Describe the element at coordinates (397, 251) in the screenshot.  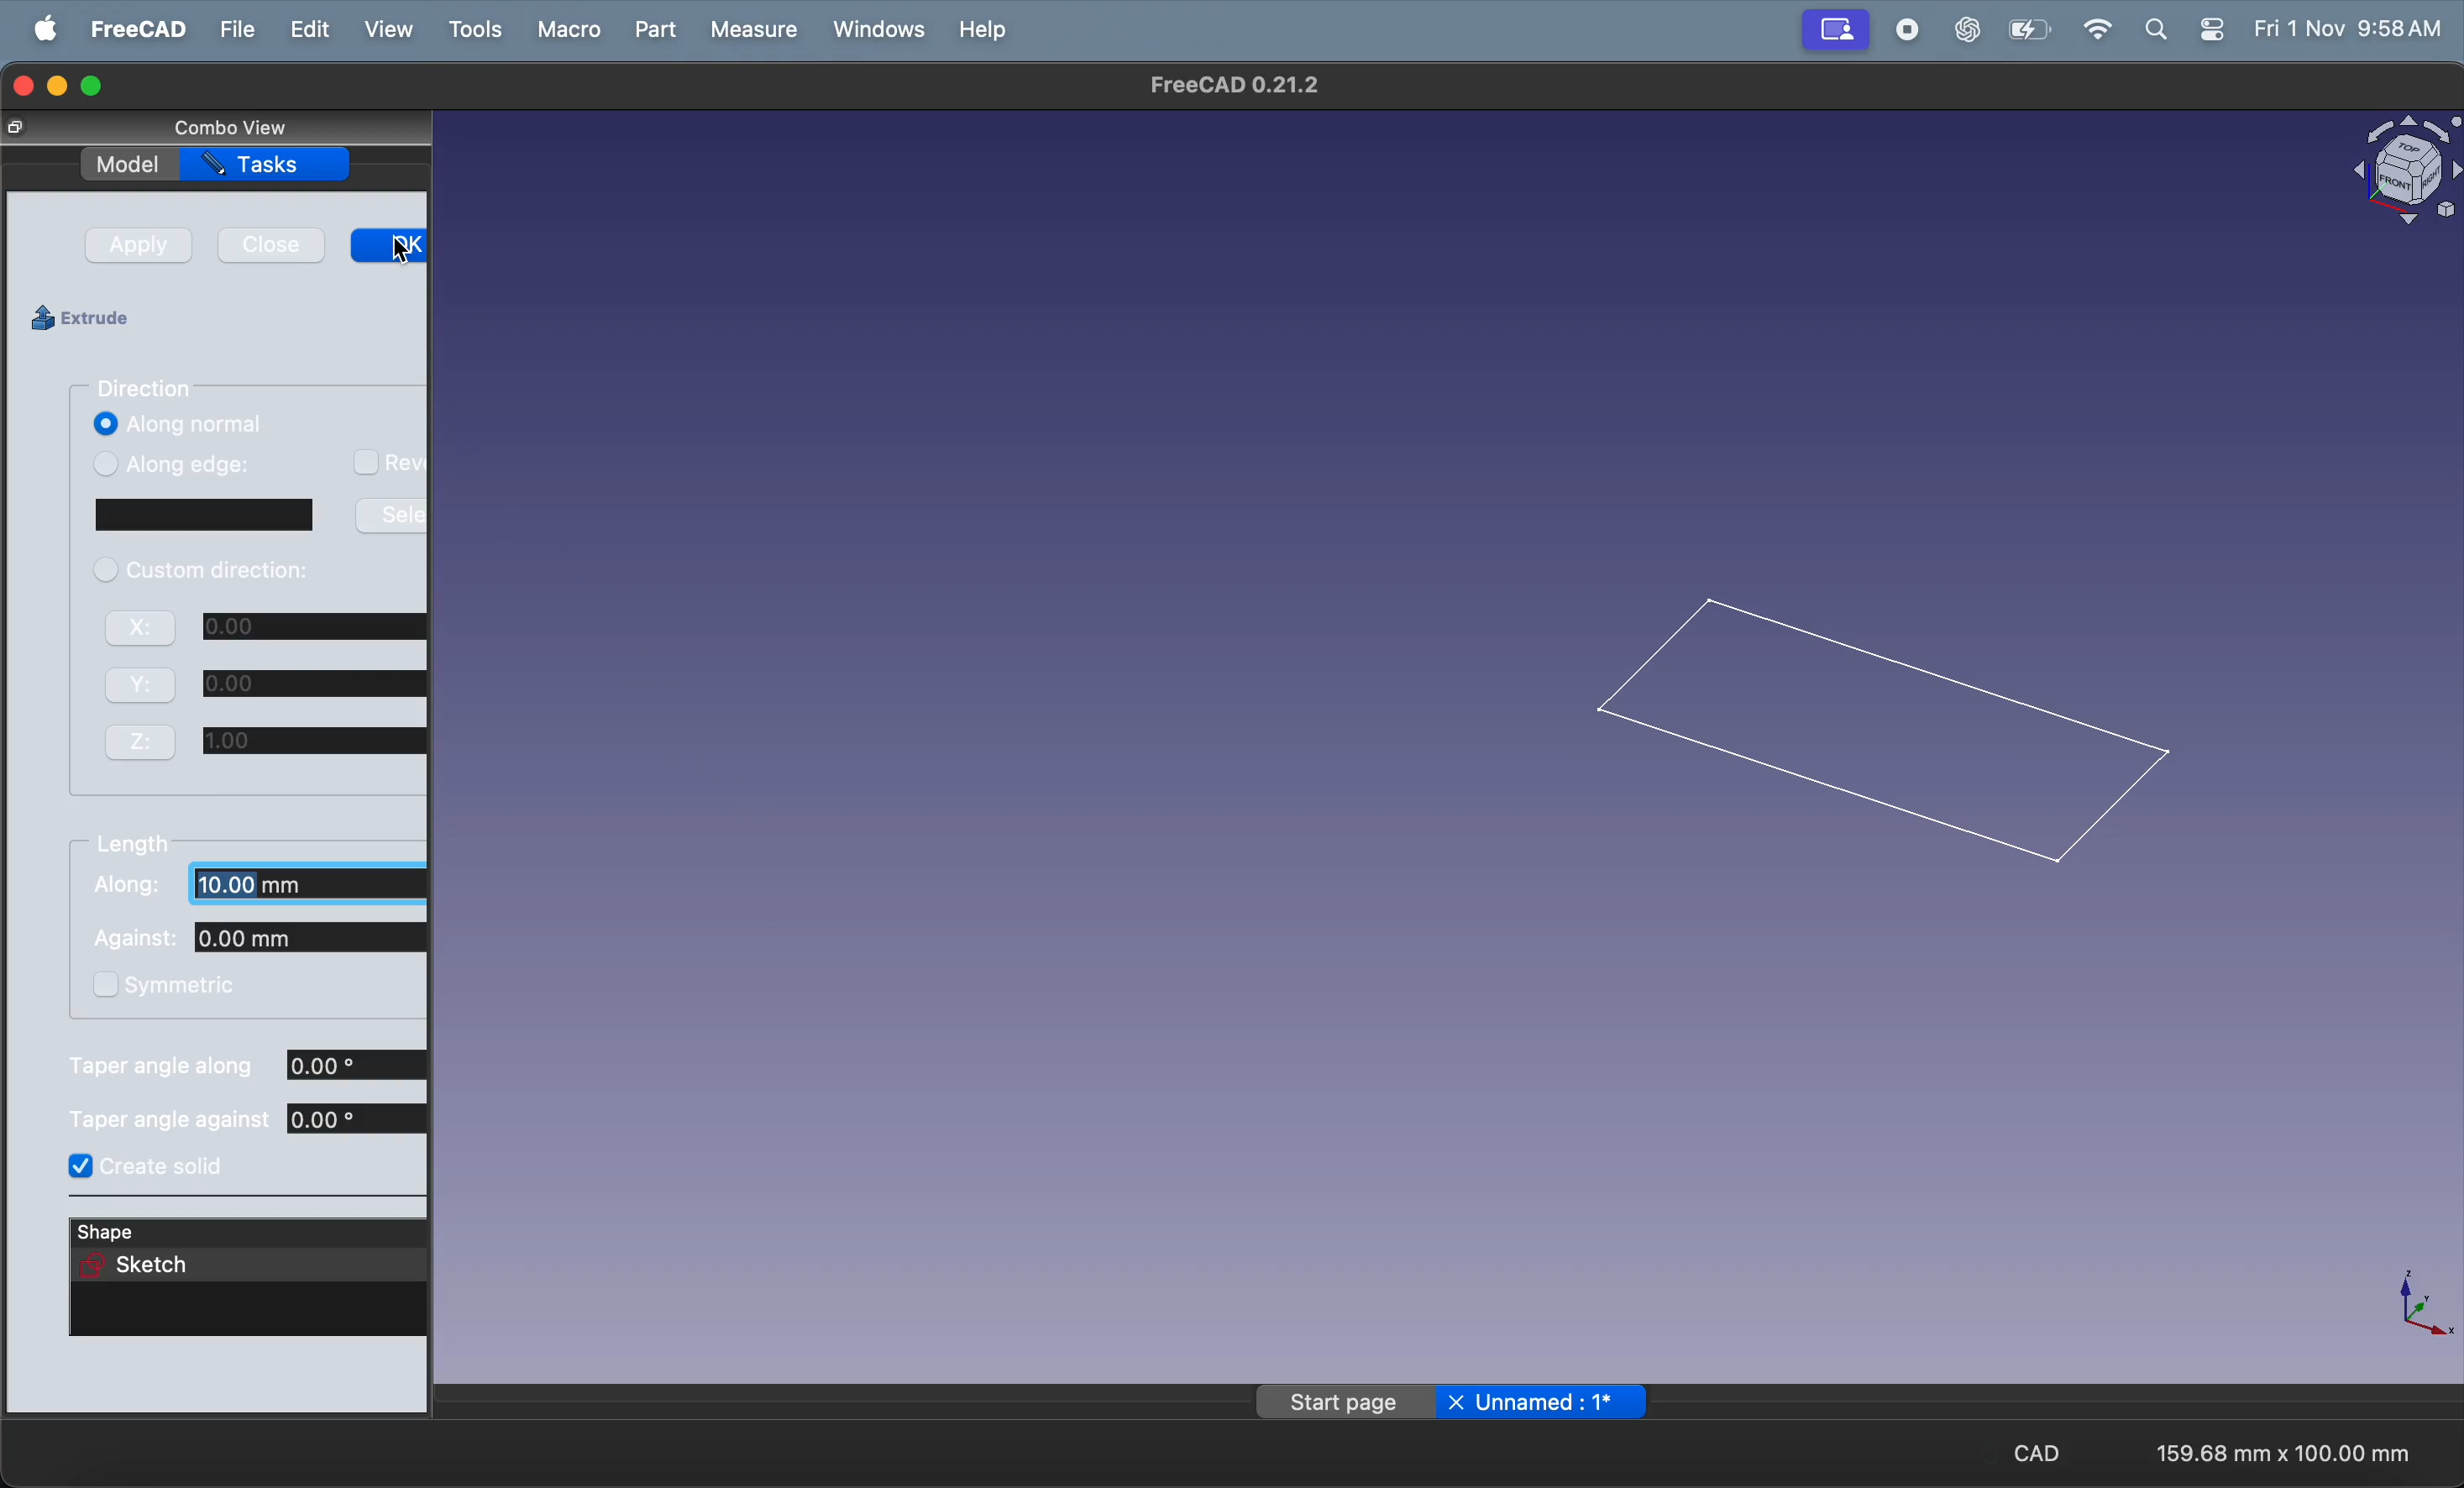
I see `Cursor` at that location.